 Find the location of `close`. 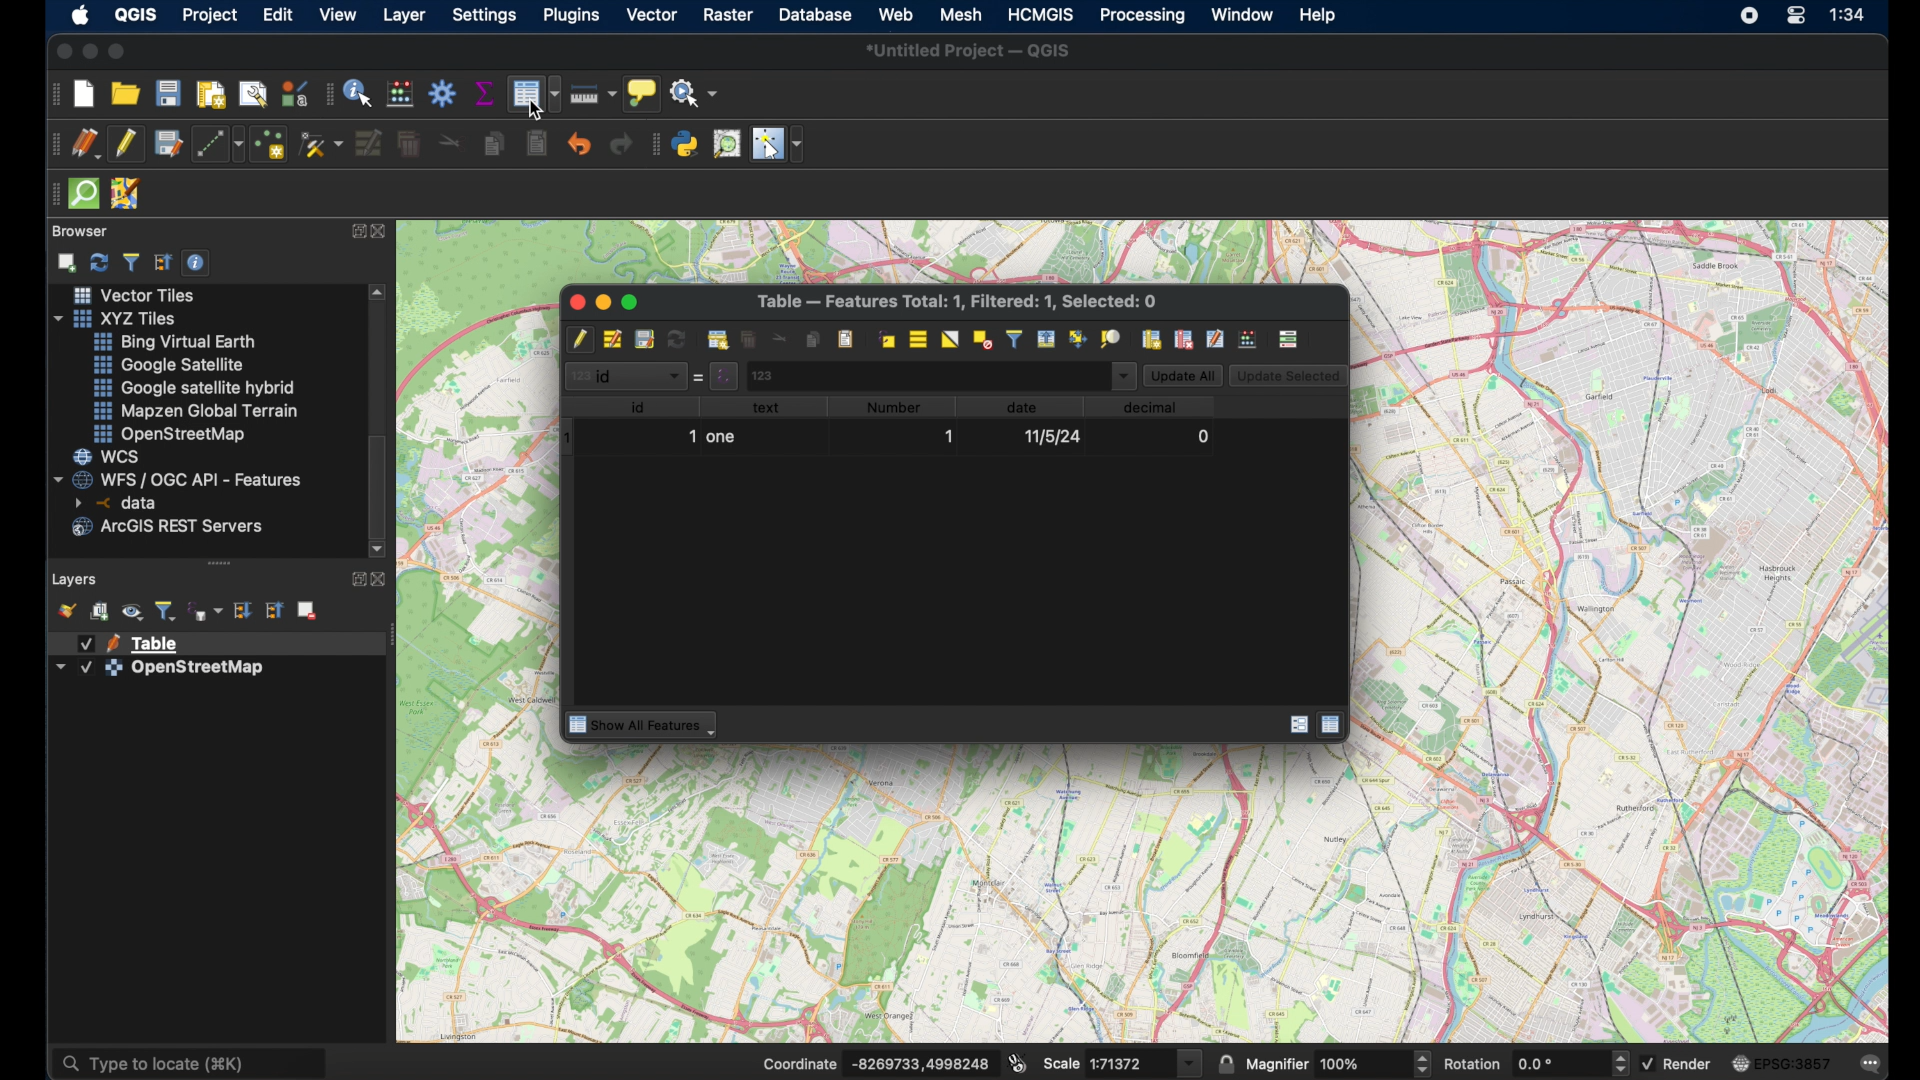

close is located at coordinates (383, 230).